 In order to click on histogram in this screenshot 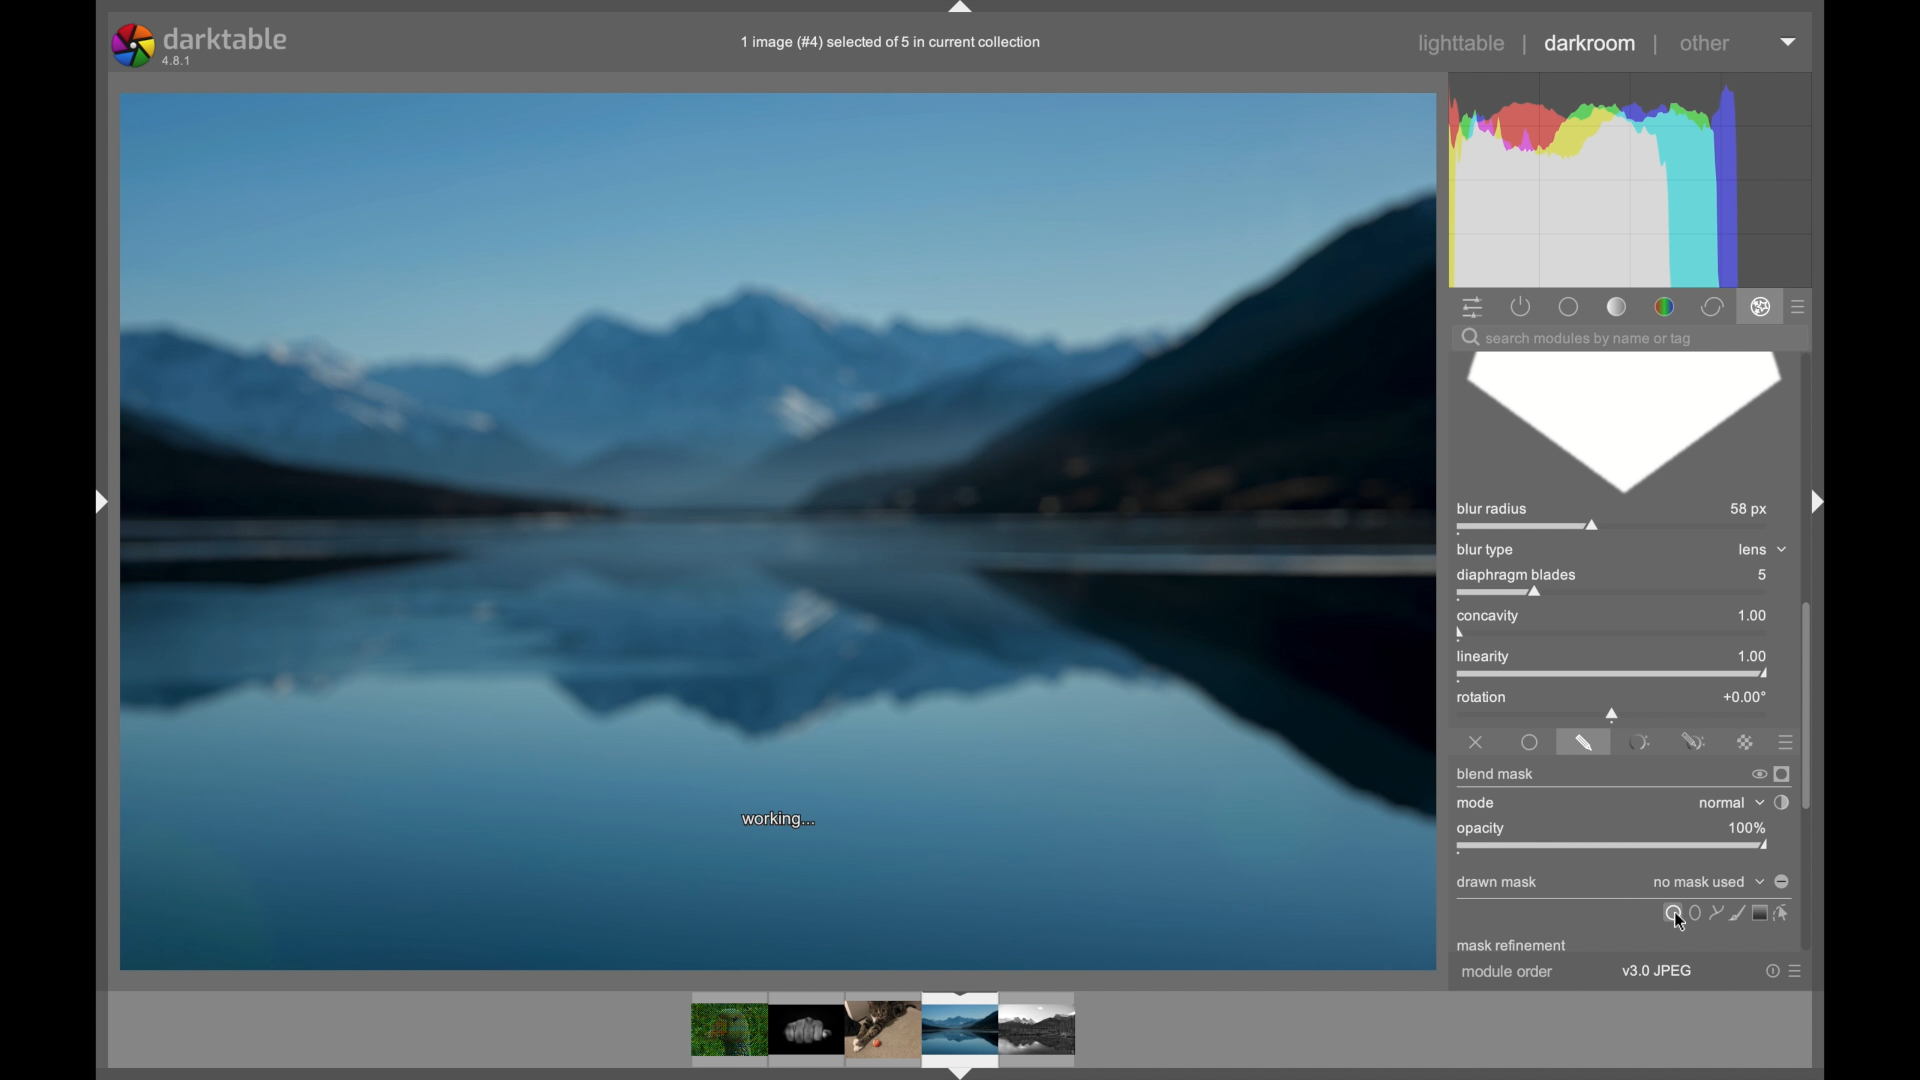, I will do `click(1637, 178)`.